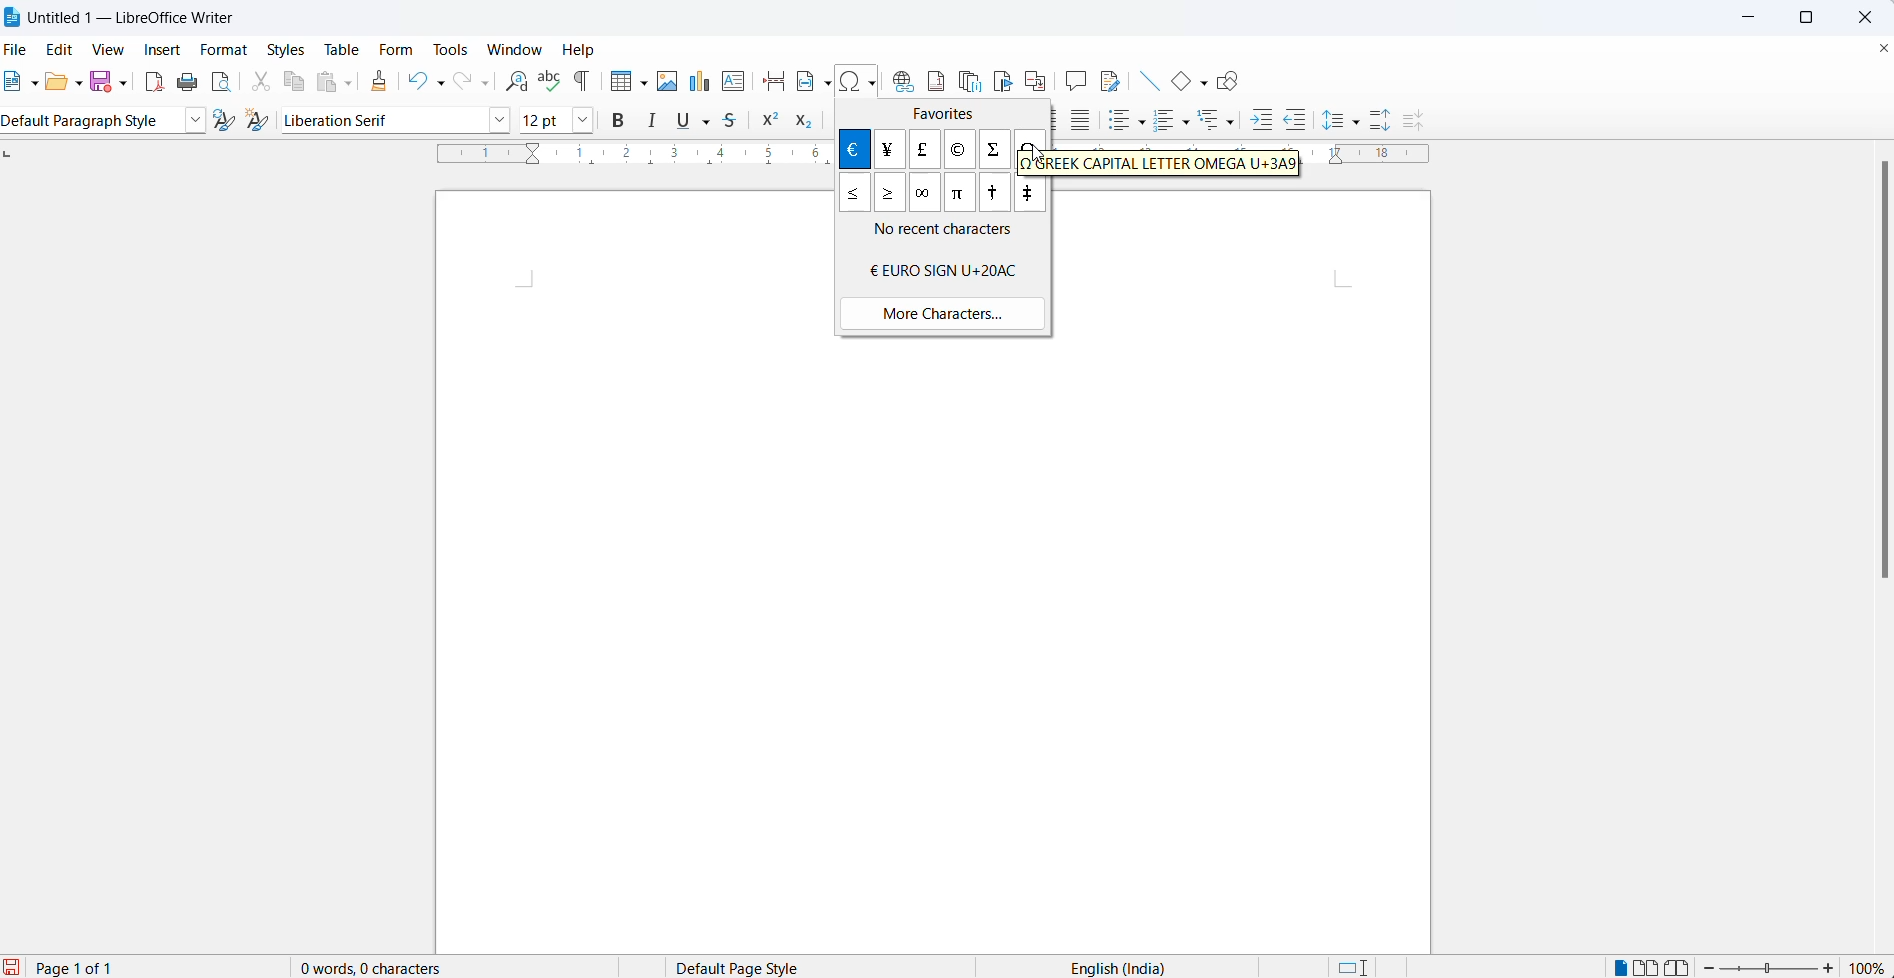  What do you see at coordinates (857, 80) in the screenshot?
I see `insert special characters` at bounding box center [857, 80].